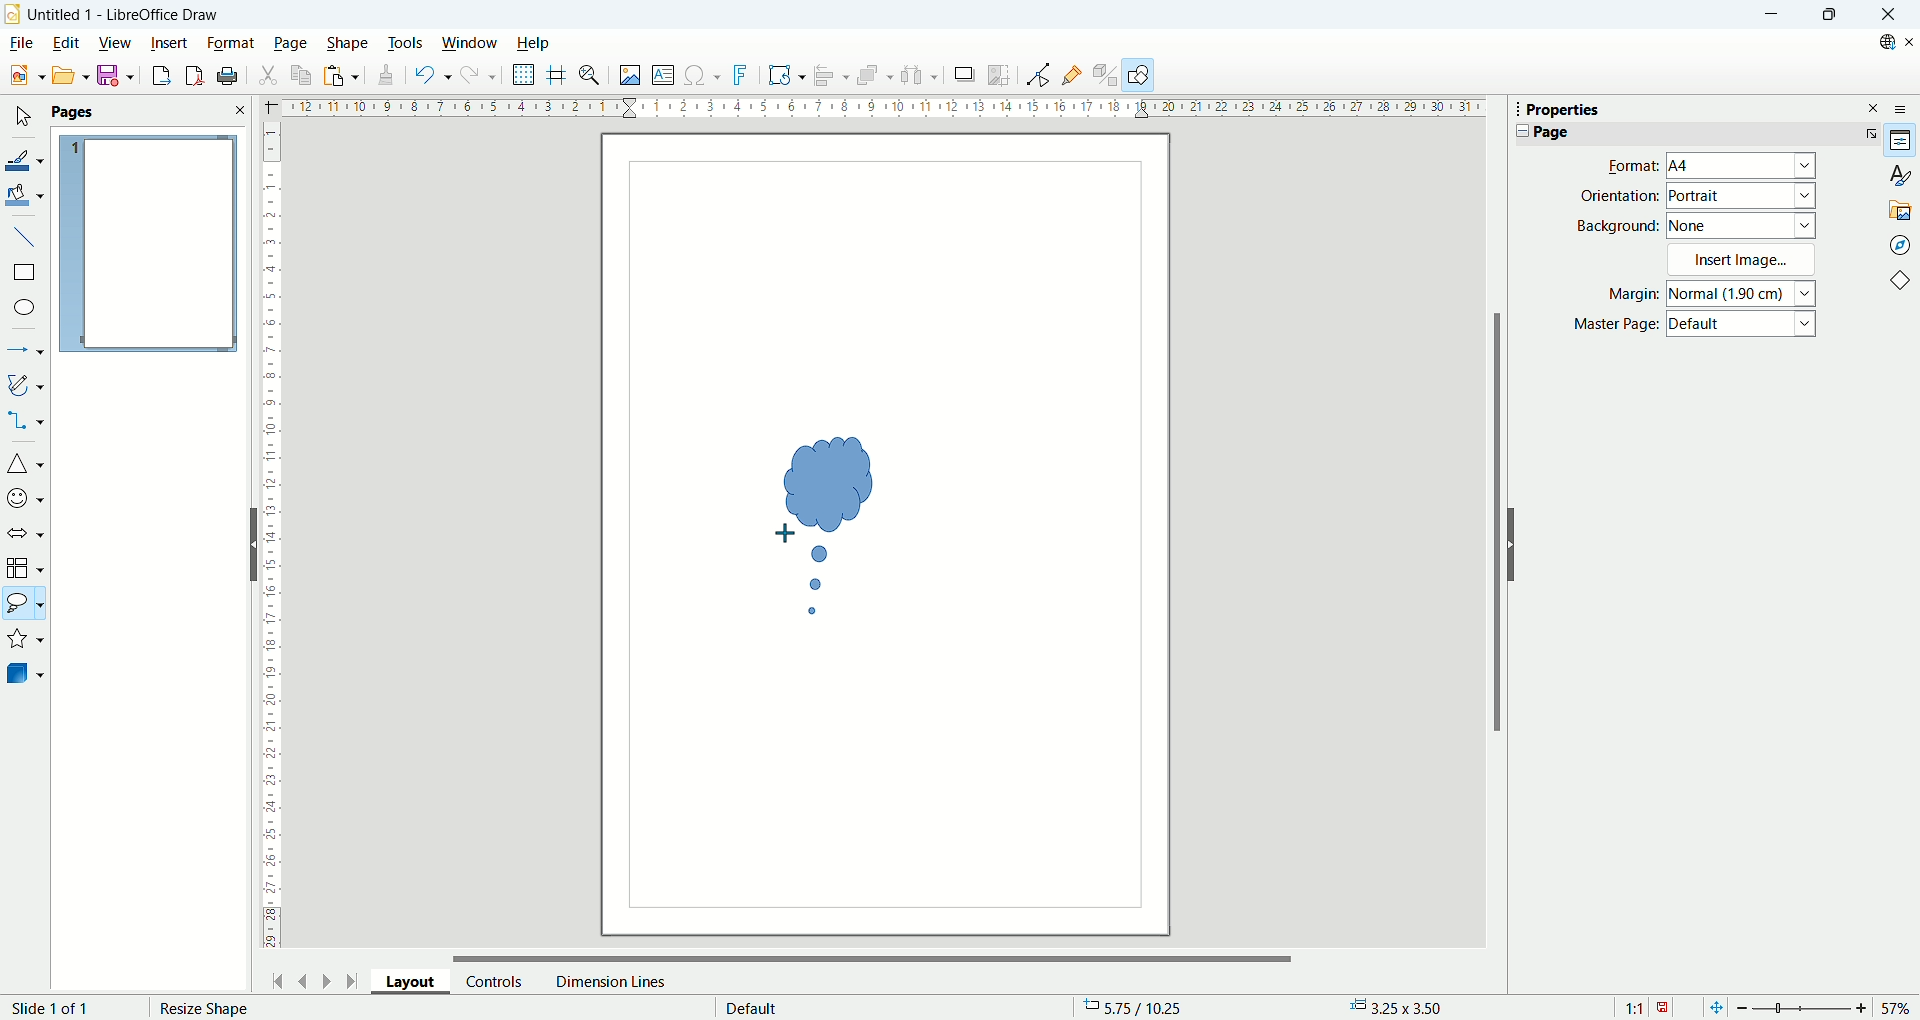 The width and height of the screenshot is (1920, 1020). Describe the element at coordinates (1141, 75) in the screenshot. I see `draw function` at that location.